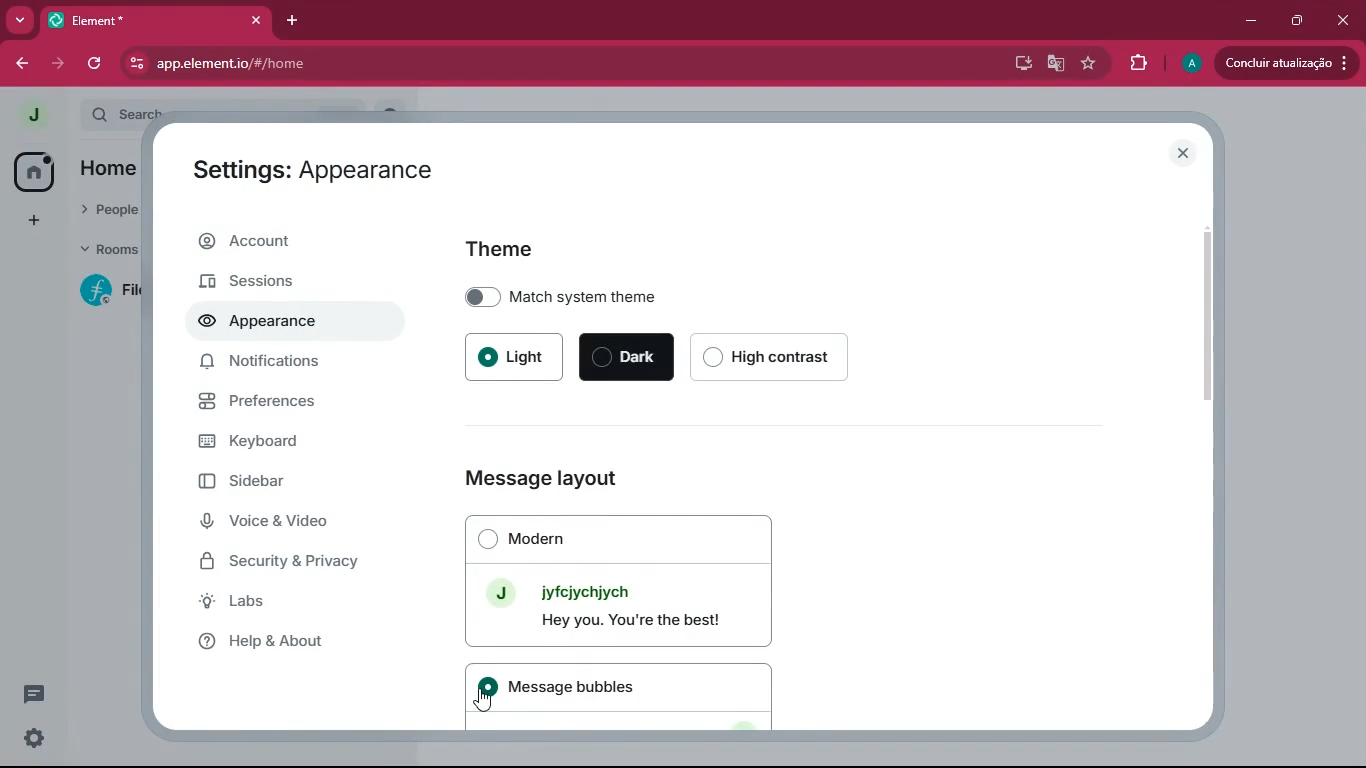  I want to click on refresh, so click(96, 63).